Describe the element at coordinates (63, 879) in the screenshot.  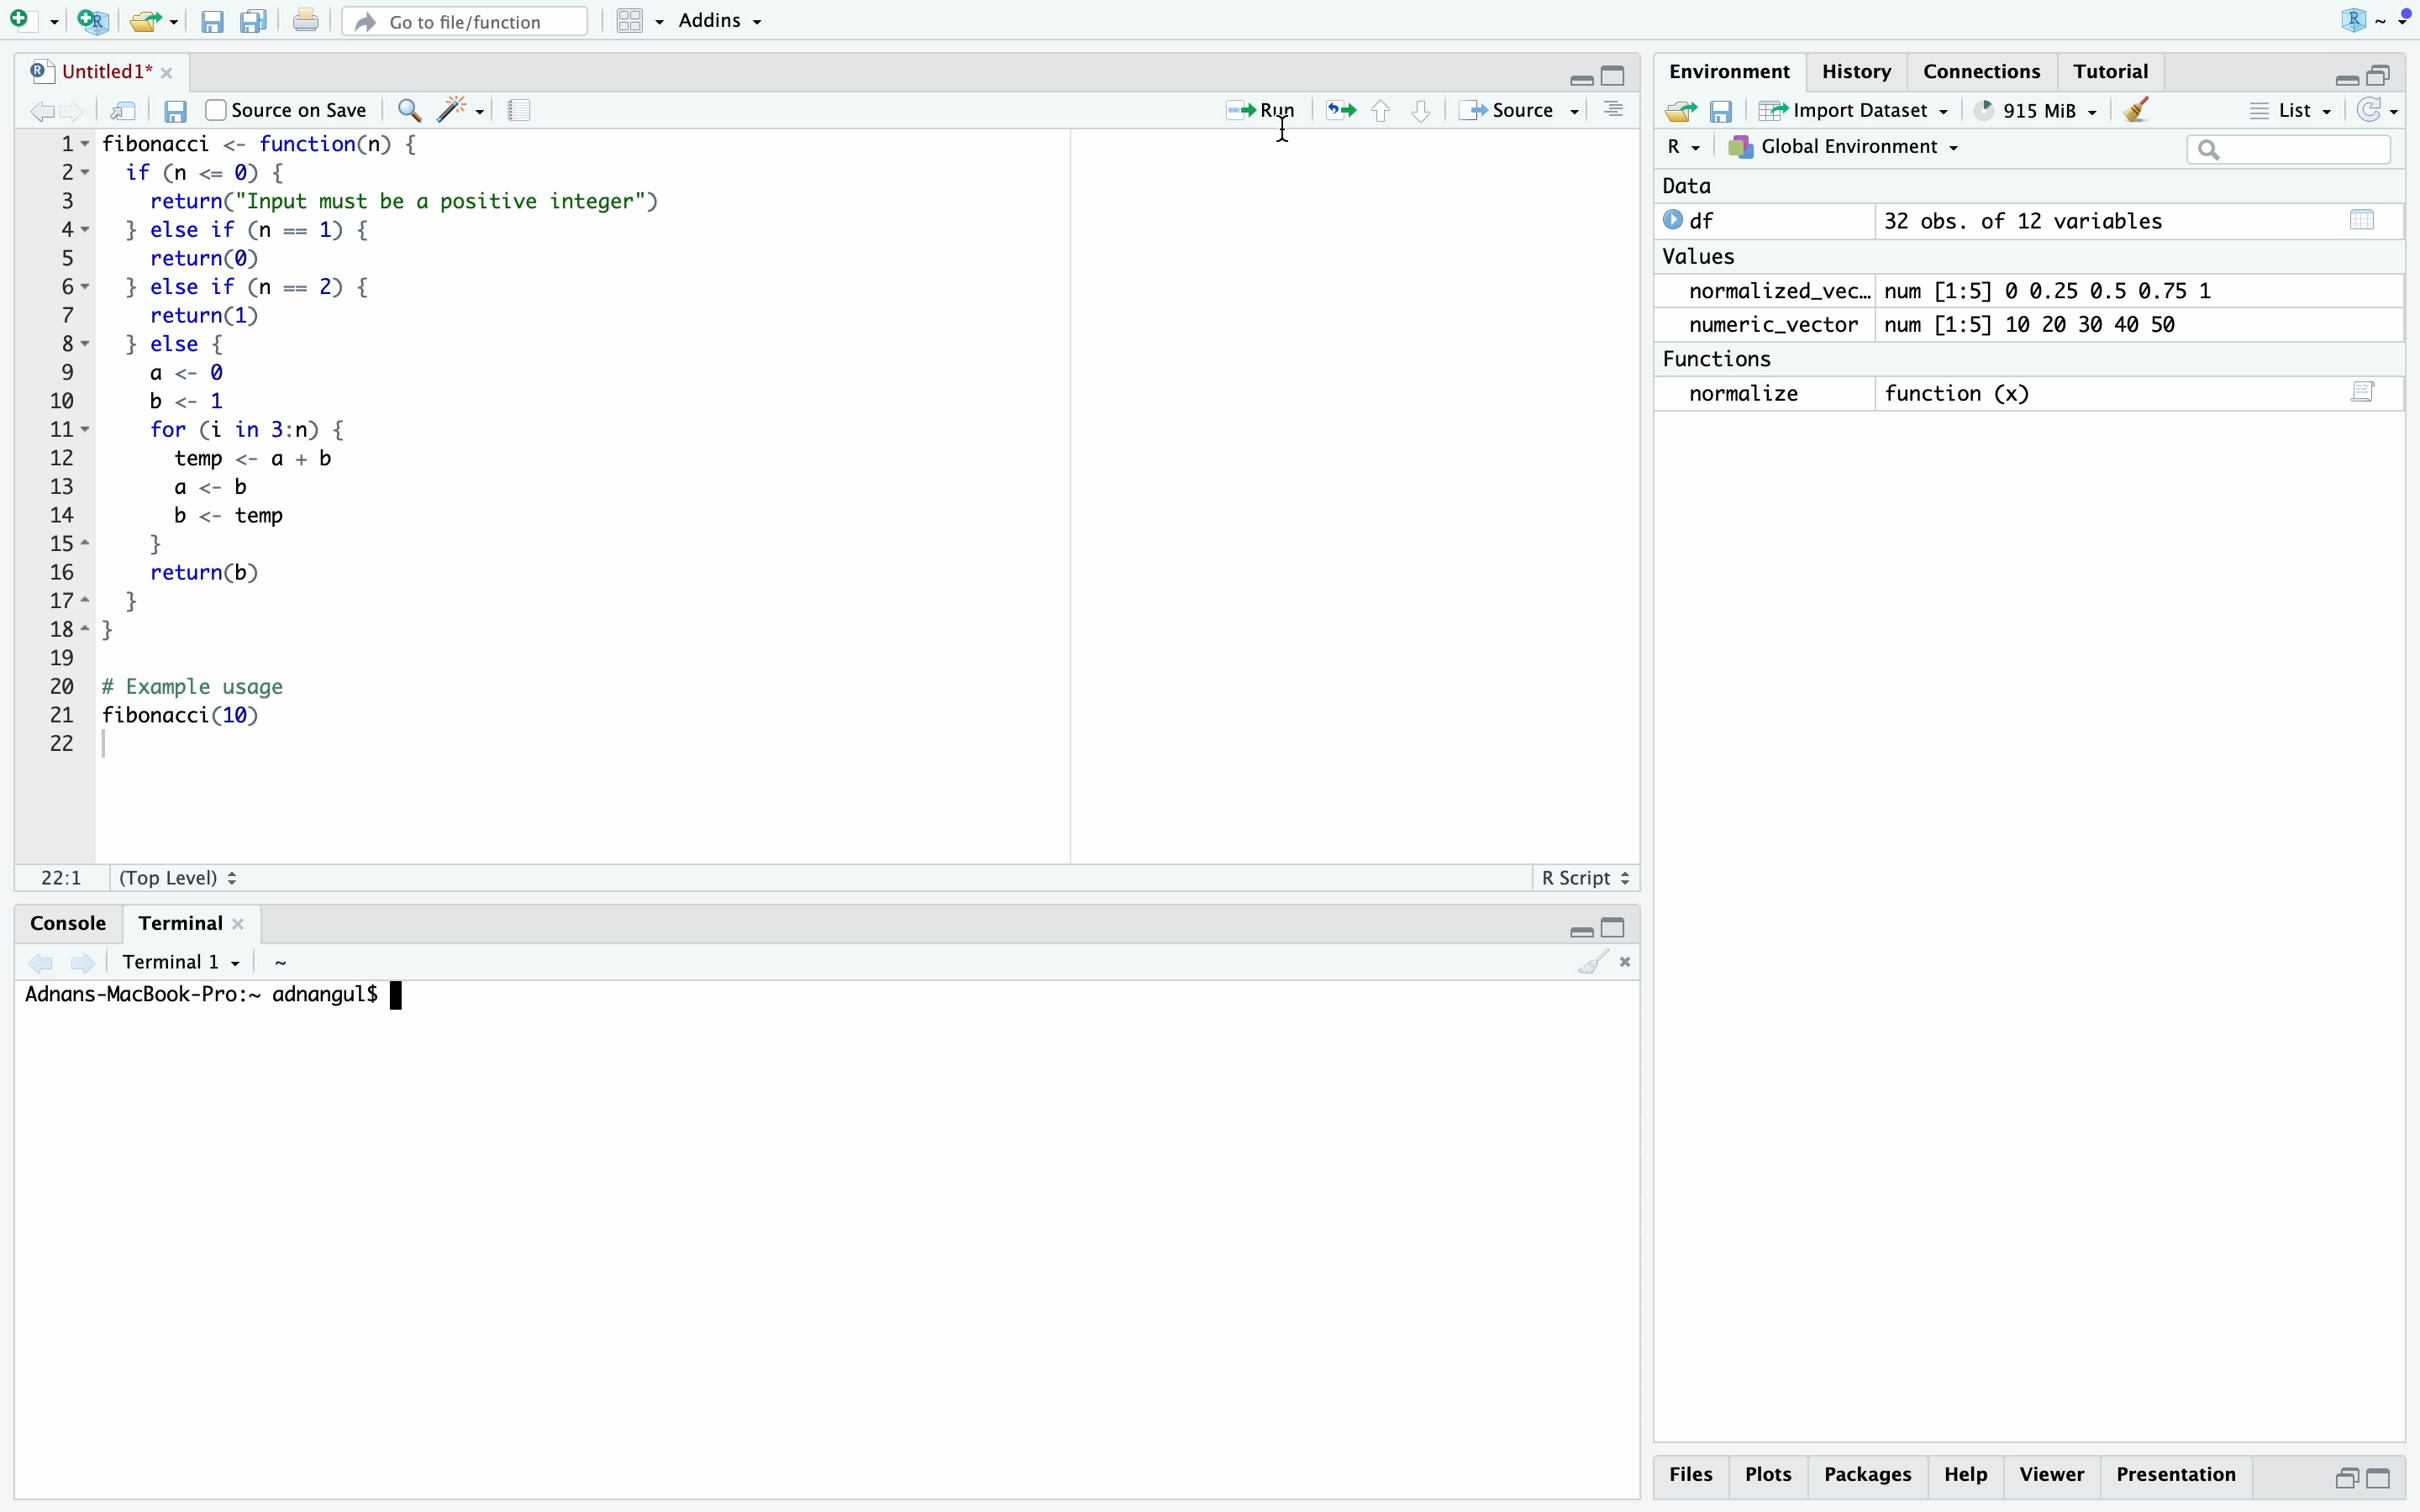
I see `1:1` at that location.